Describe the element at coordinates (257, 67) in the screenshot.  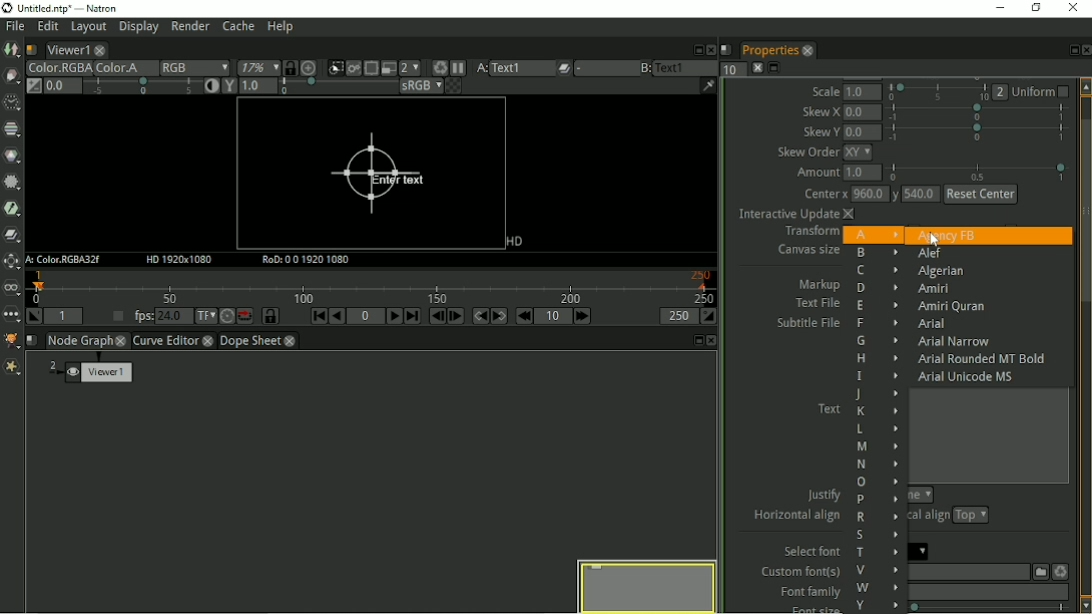
I see `17%` at that location.